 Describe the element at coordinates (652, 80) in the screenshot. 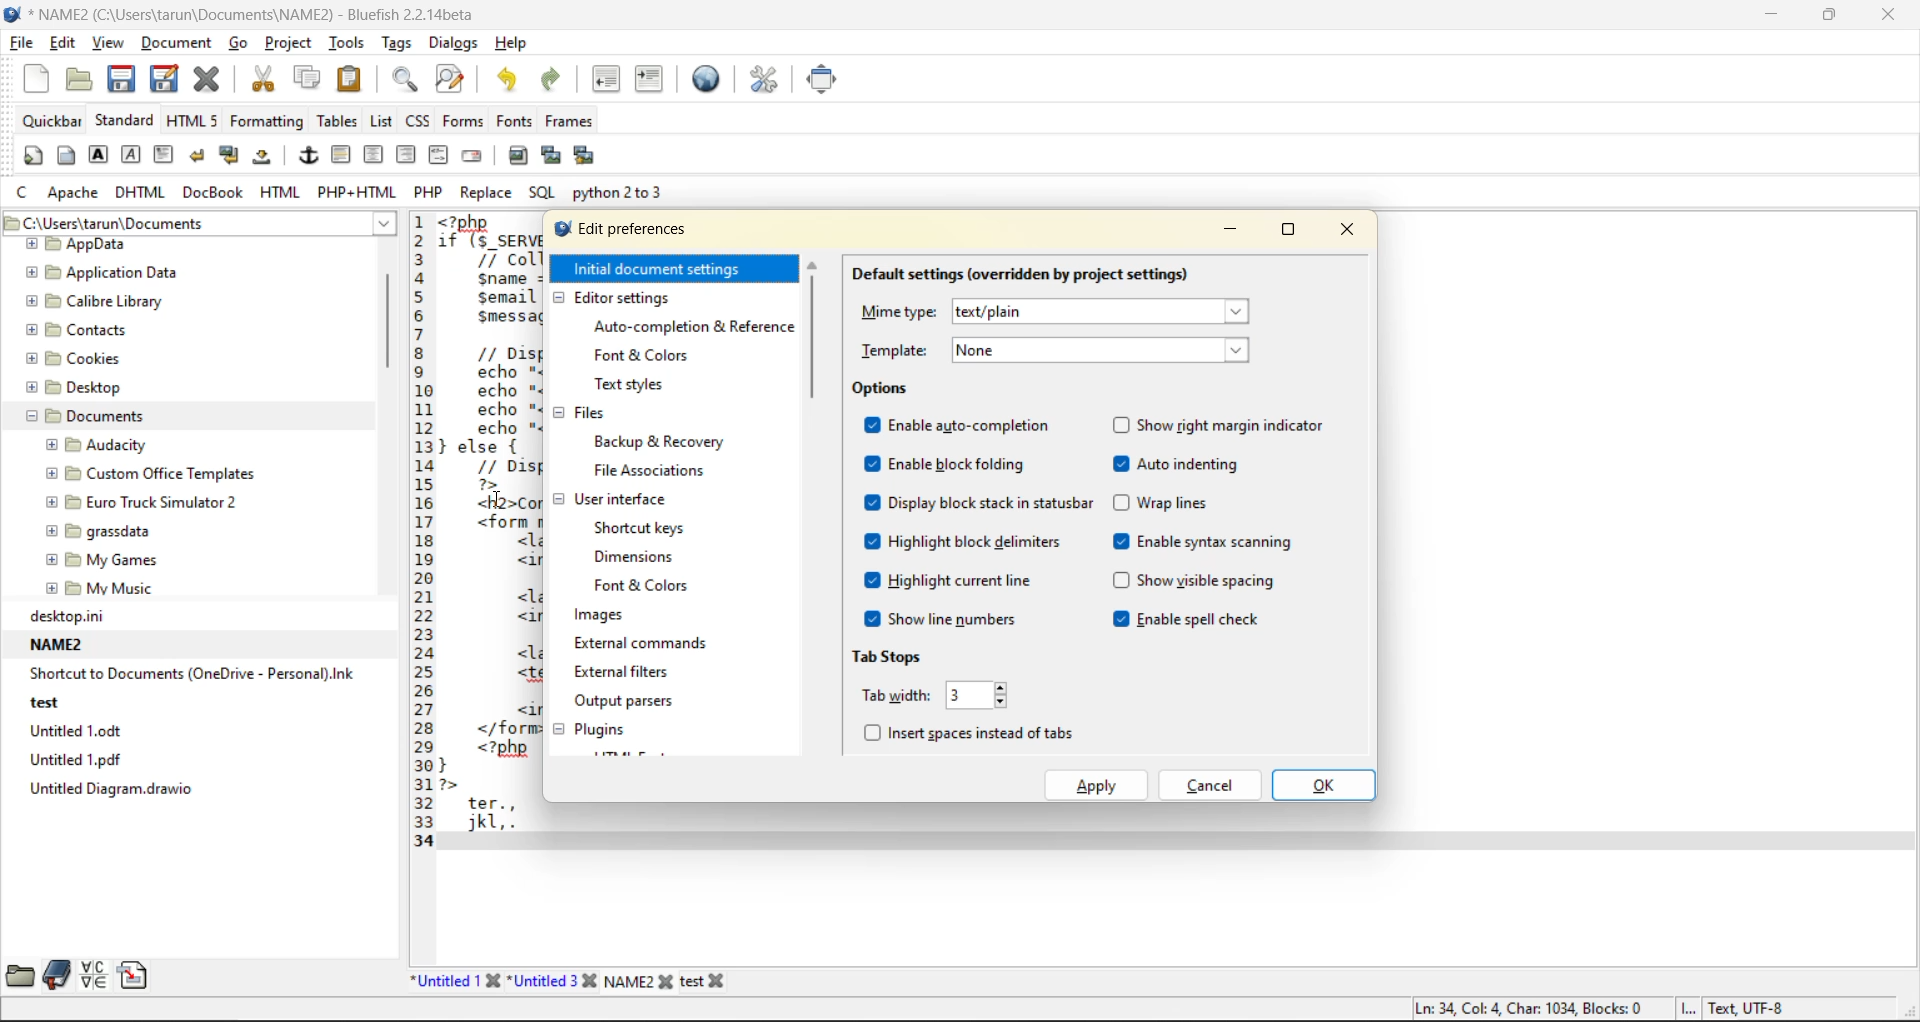

I see `indent` at that location.